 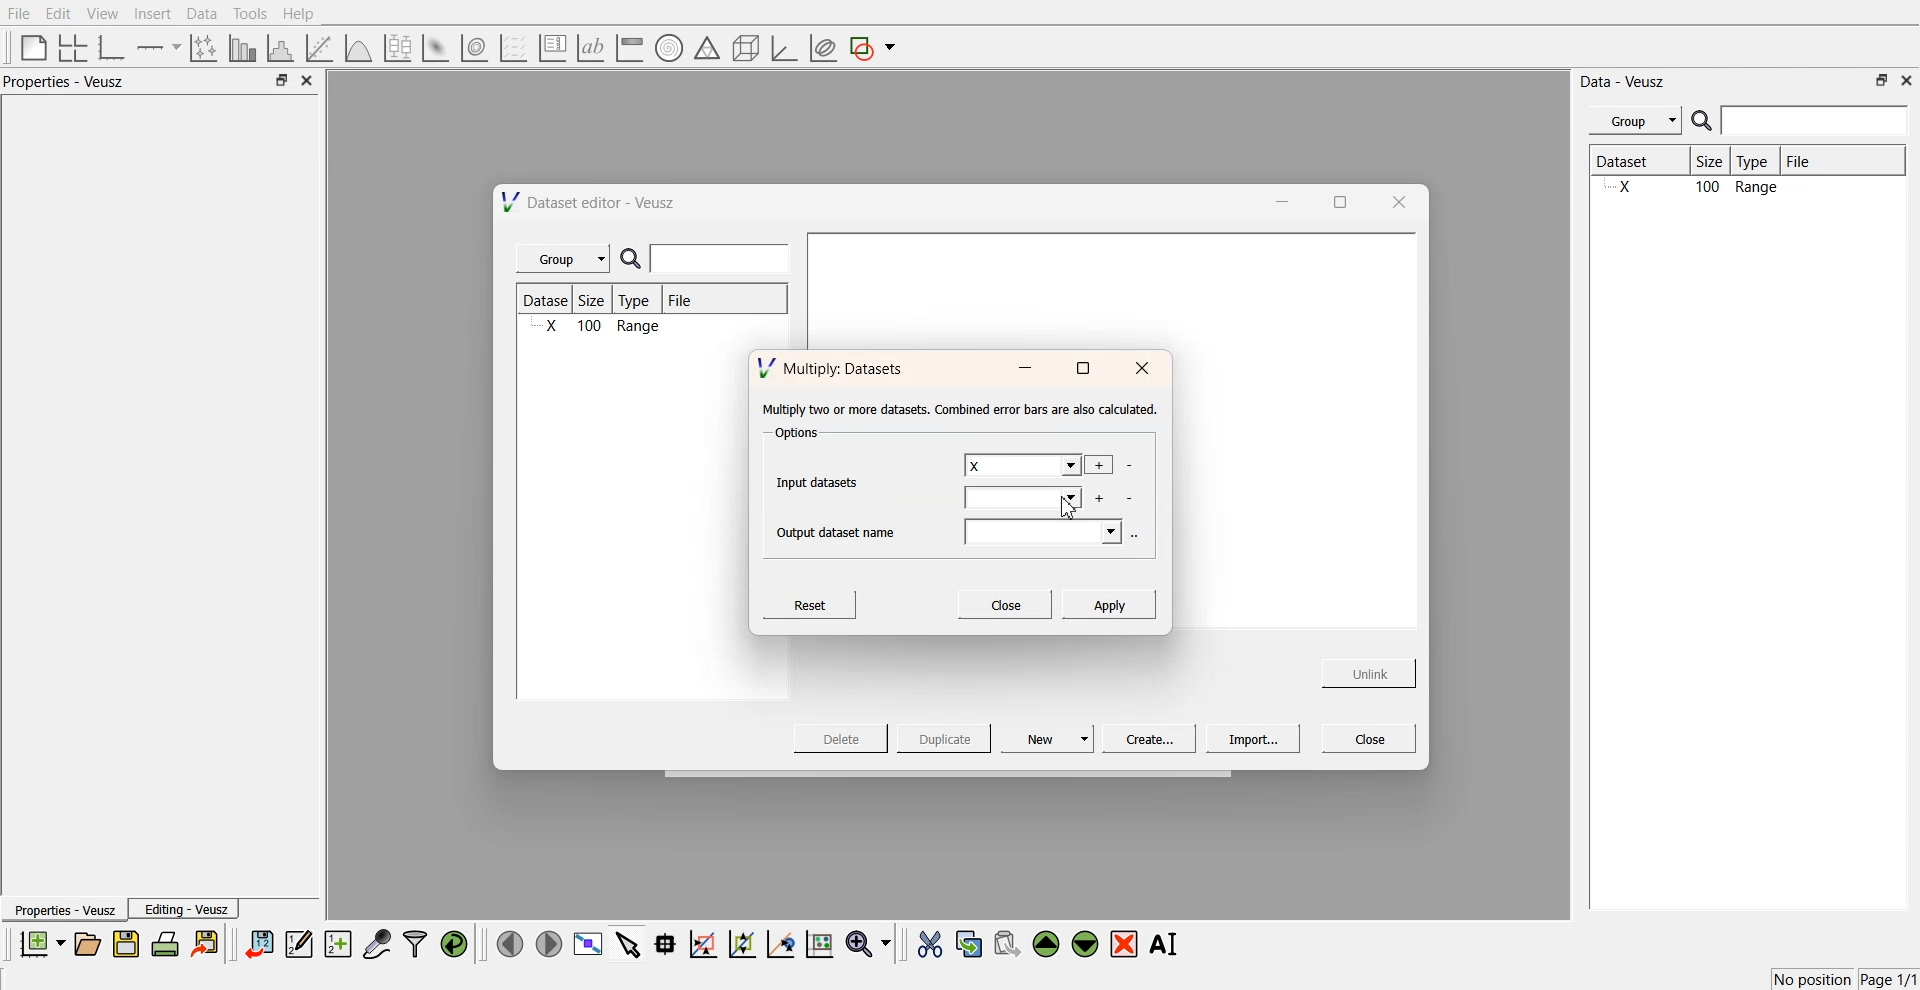 I want to click on Output dataset name, so click(x=843, y=530).